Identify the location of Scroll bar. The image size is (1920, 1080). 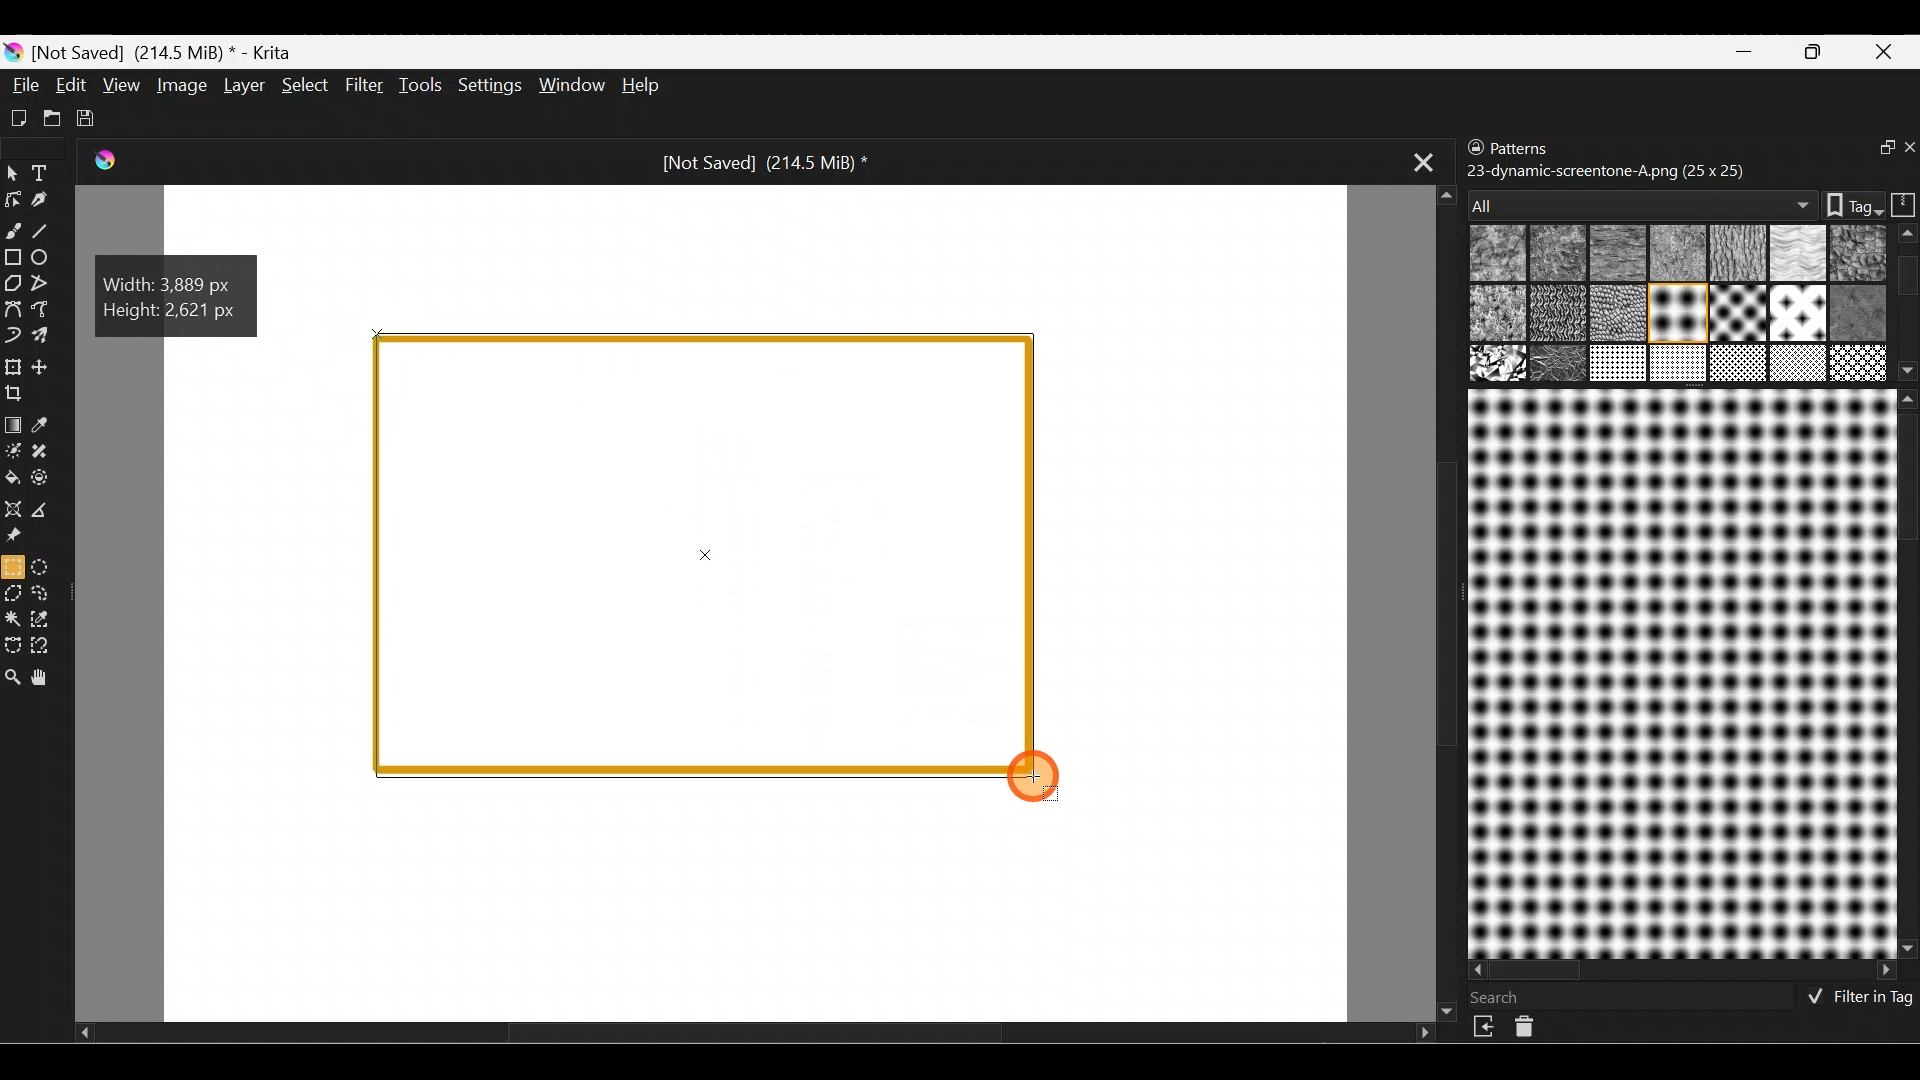
(1684, 971).